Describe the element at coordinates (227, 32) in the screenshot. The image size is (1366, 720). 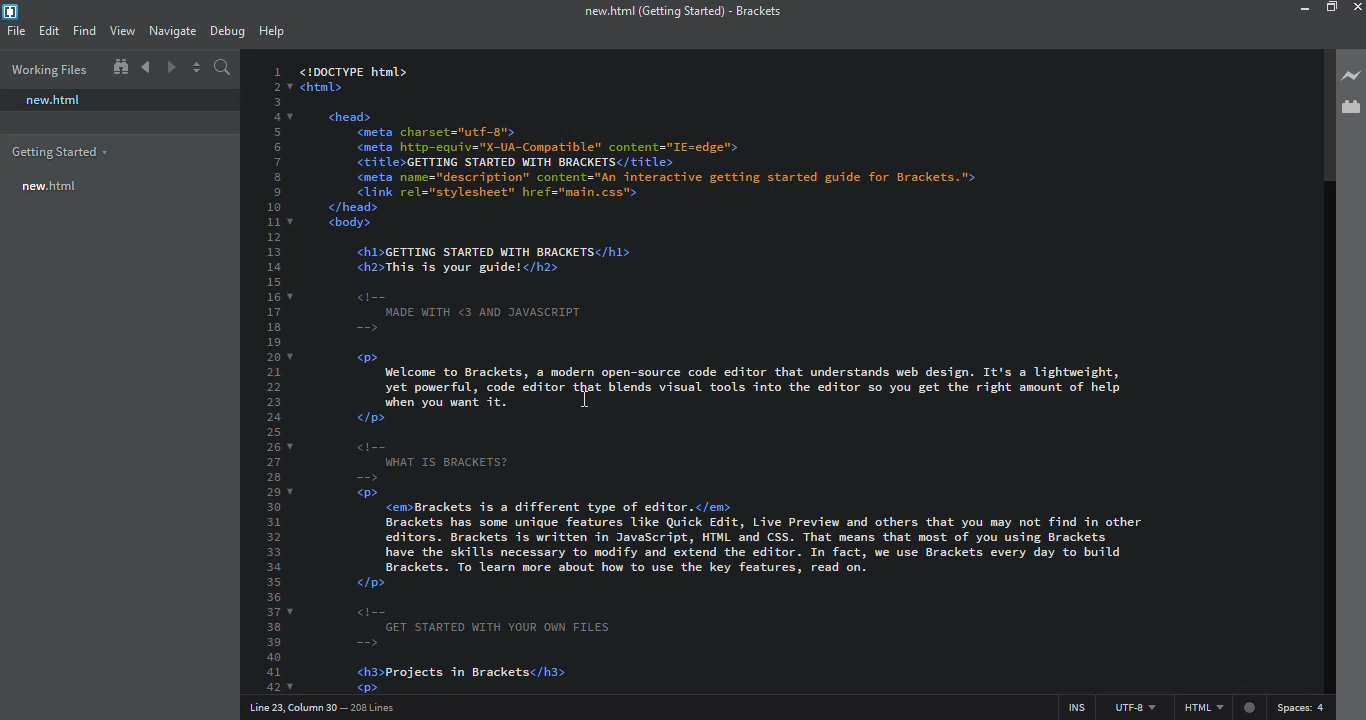
I see `debug` at that location.